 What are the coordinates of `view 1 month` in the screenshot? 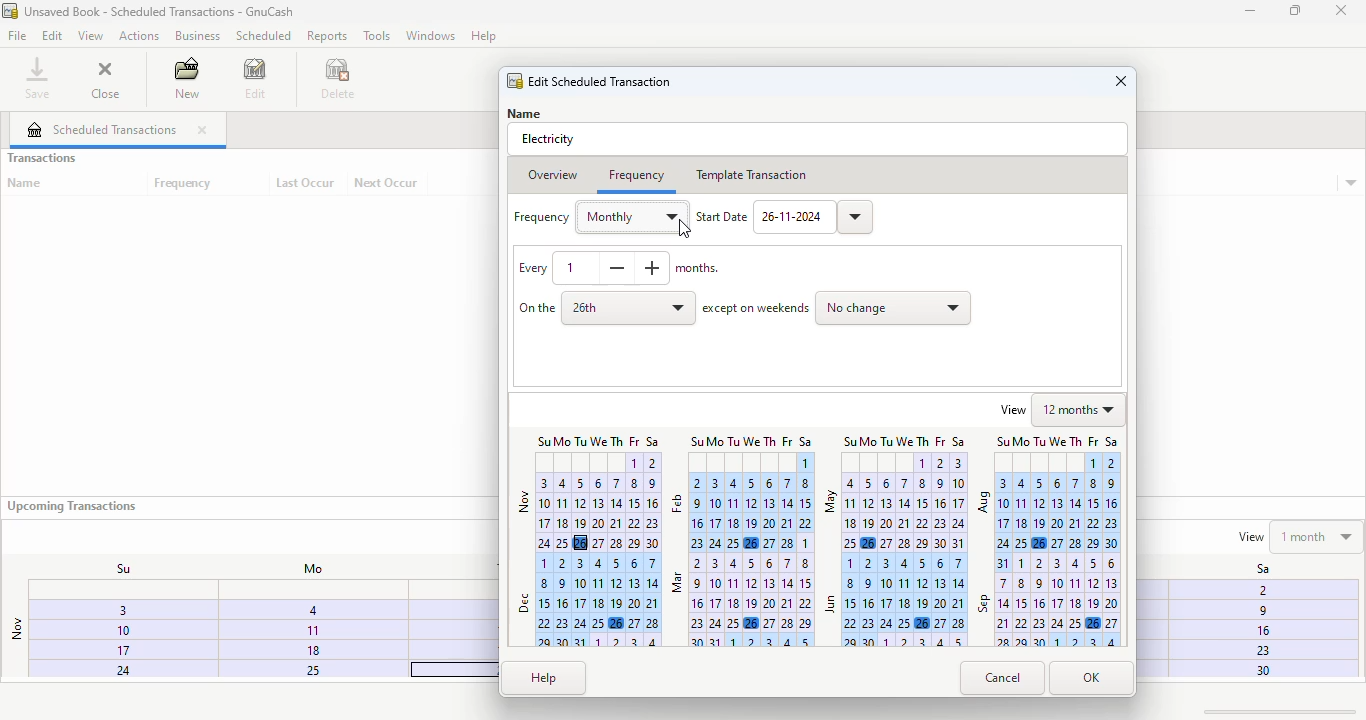 It's located at (1298, 535).